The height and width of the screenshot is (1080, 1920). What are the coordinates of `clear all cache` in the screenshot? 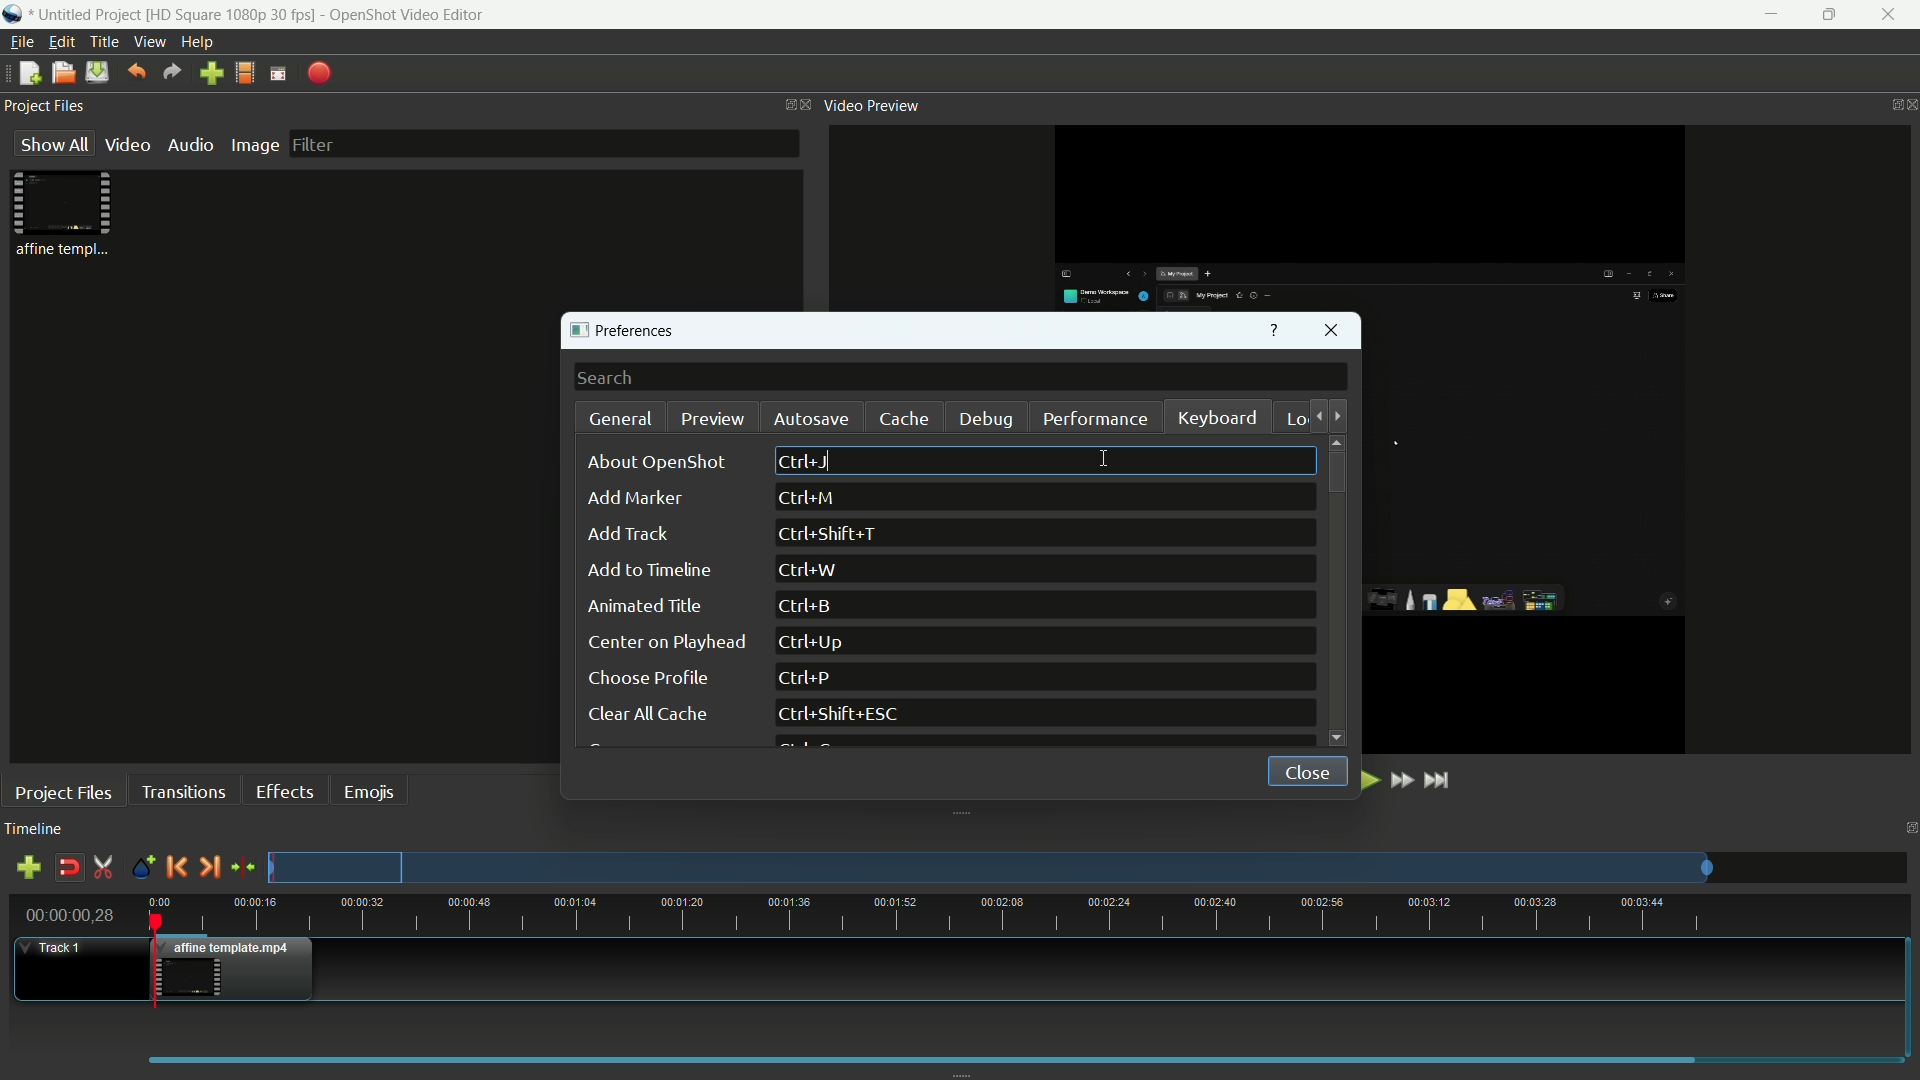 It's located at (645, 716).